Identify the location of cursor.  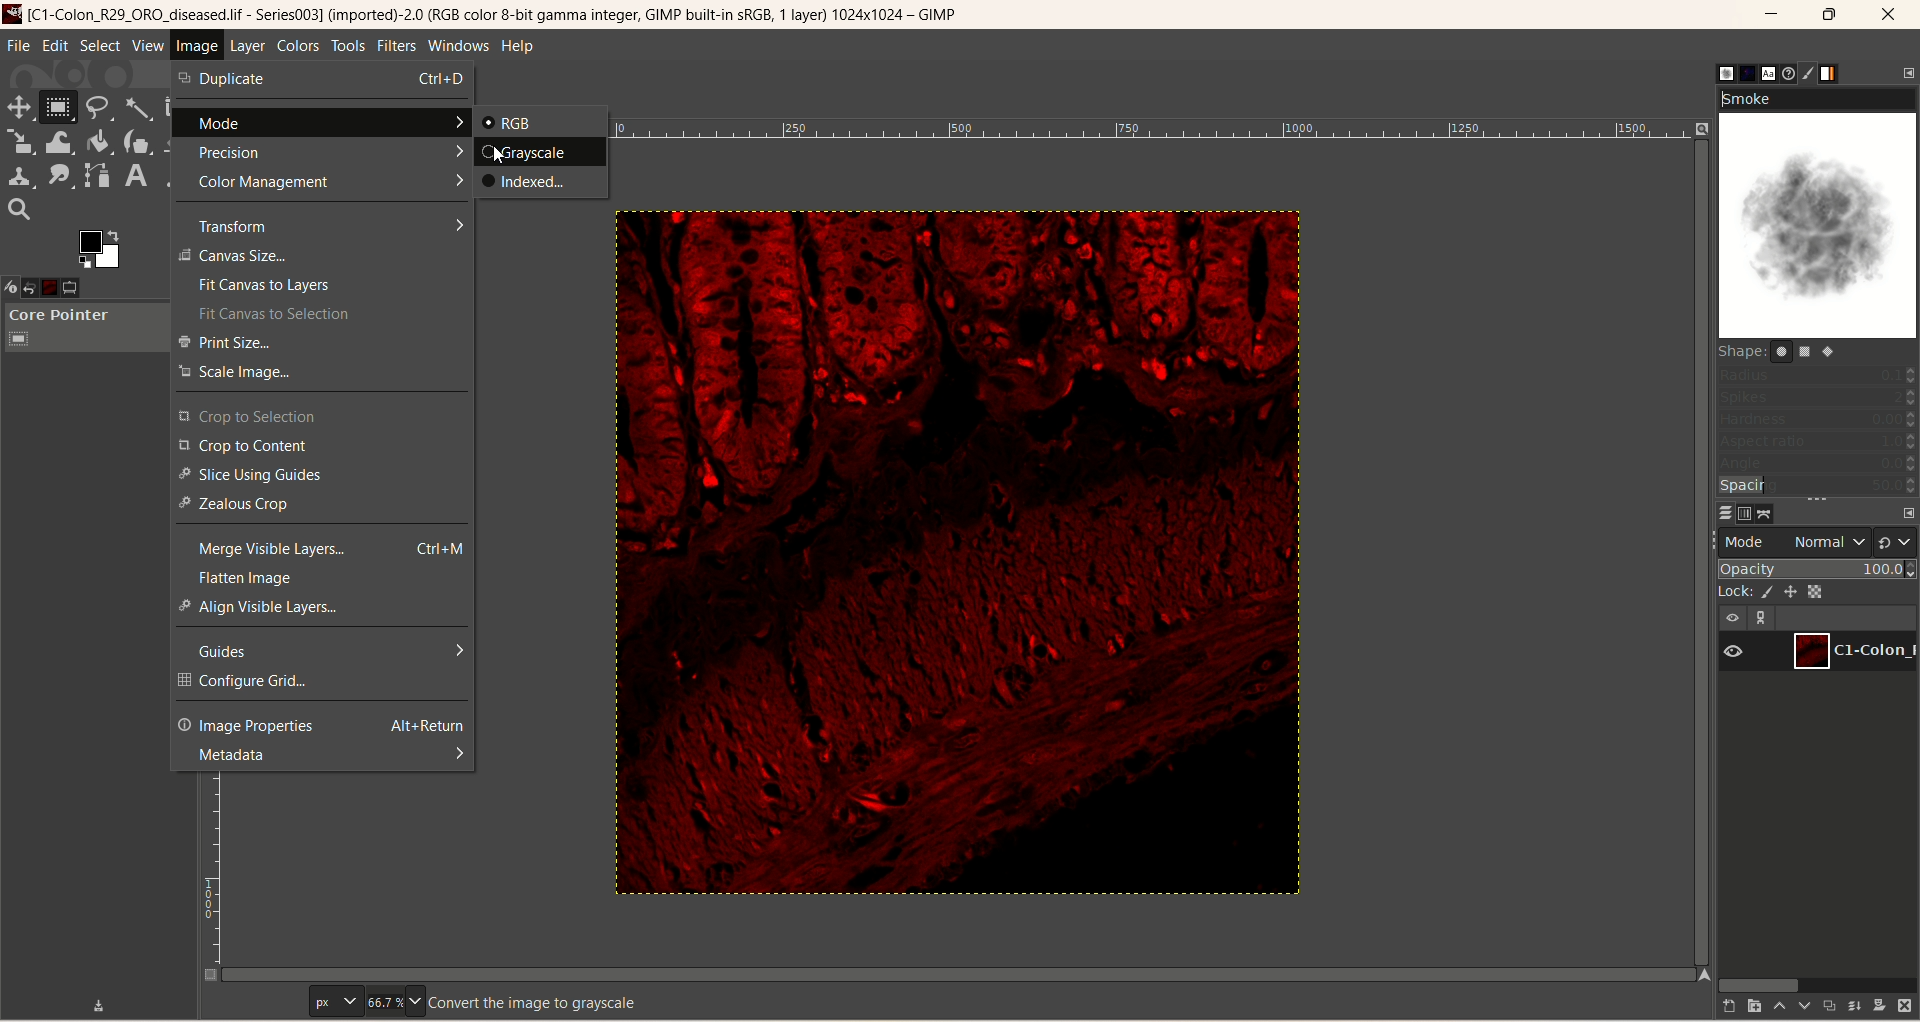
(500, 153).